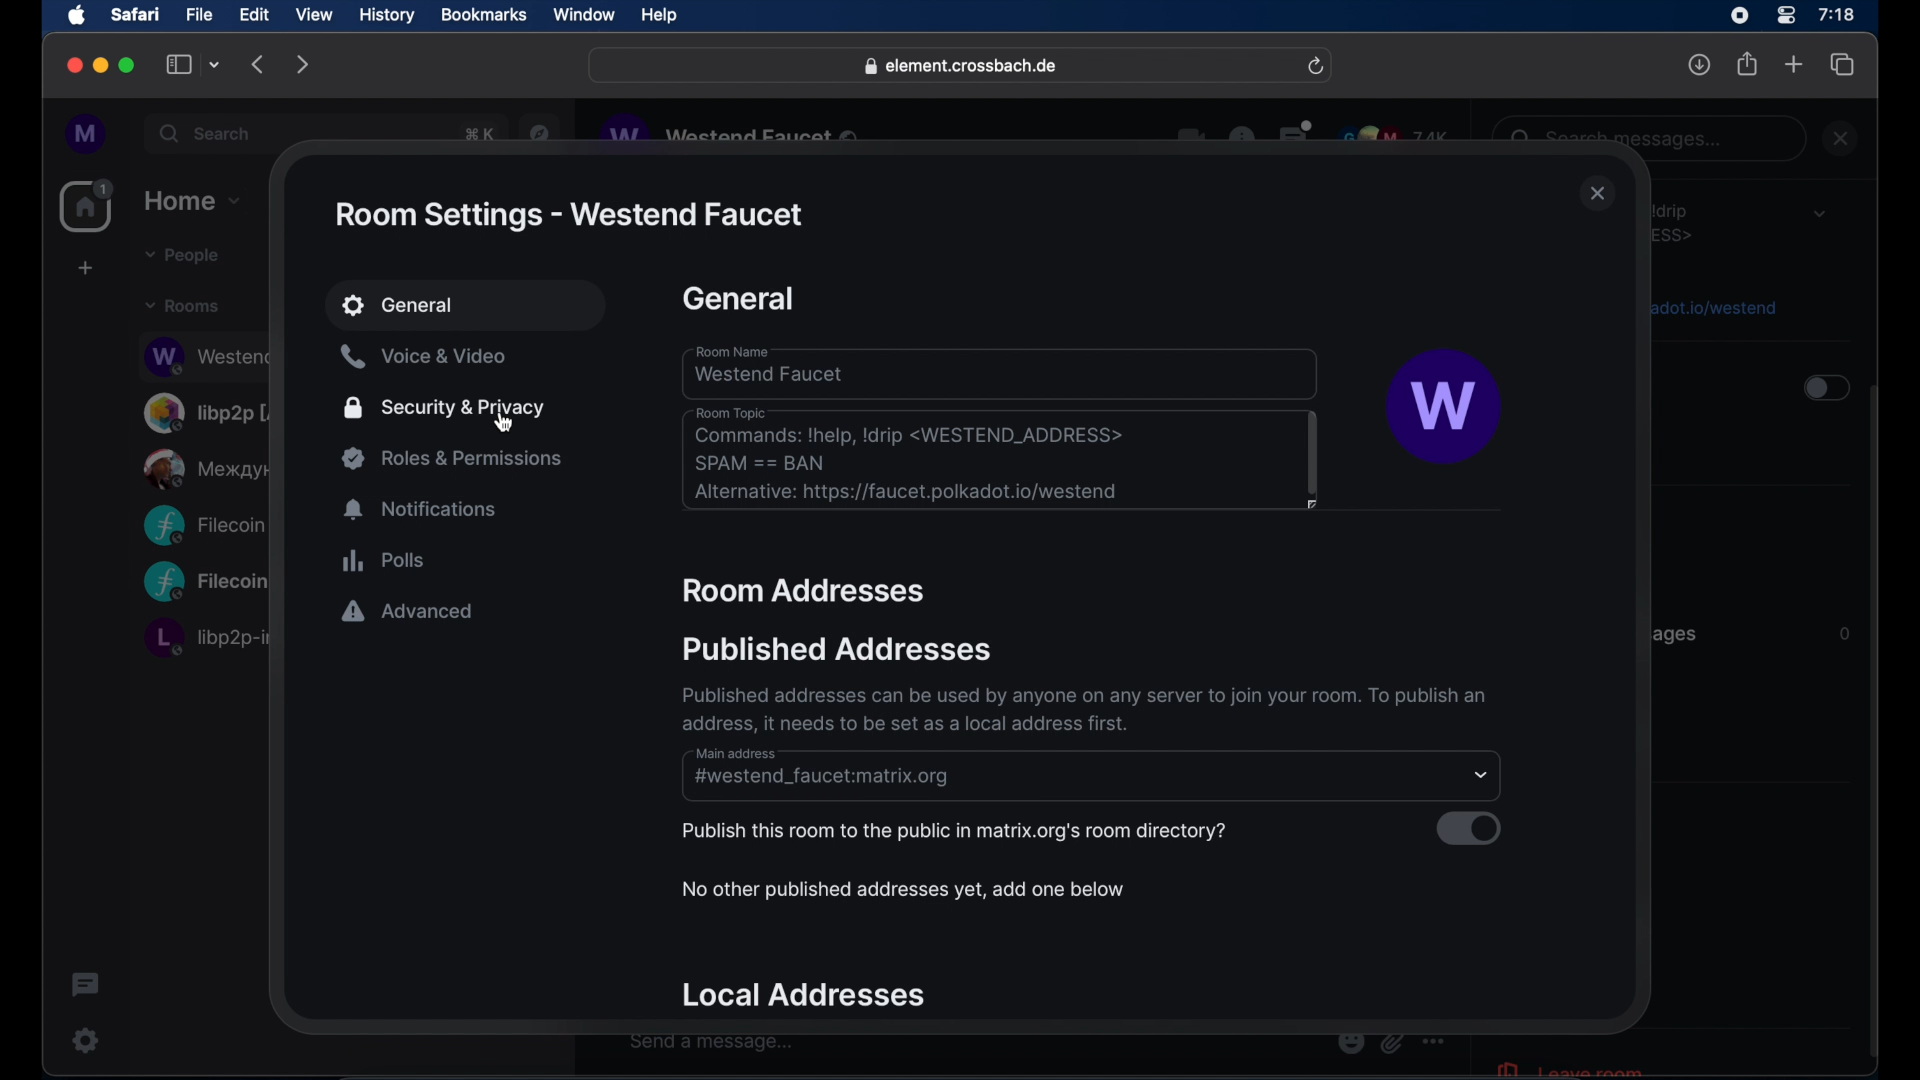 This screenshot has height=1080, width=1920. I want to click on public room url, so click(823, 778).